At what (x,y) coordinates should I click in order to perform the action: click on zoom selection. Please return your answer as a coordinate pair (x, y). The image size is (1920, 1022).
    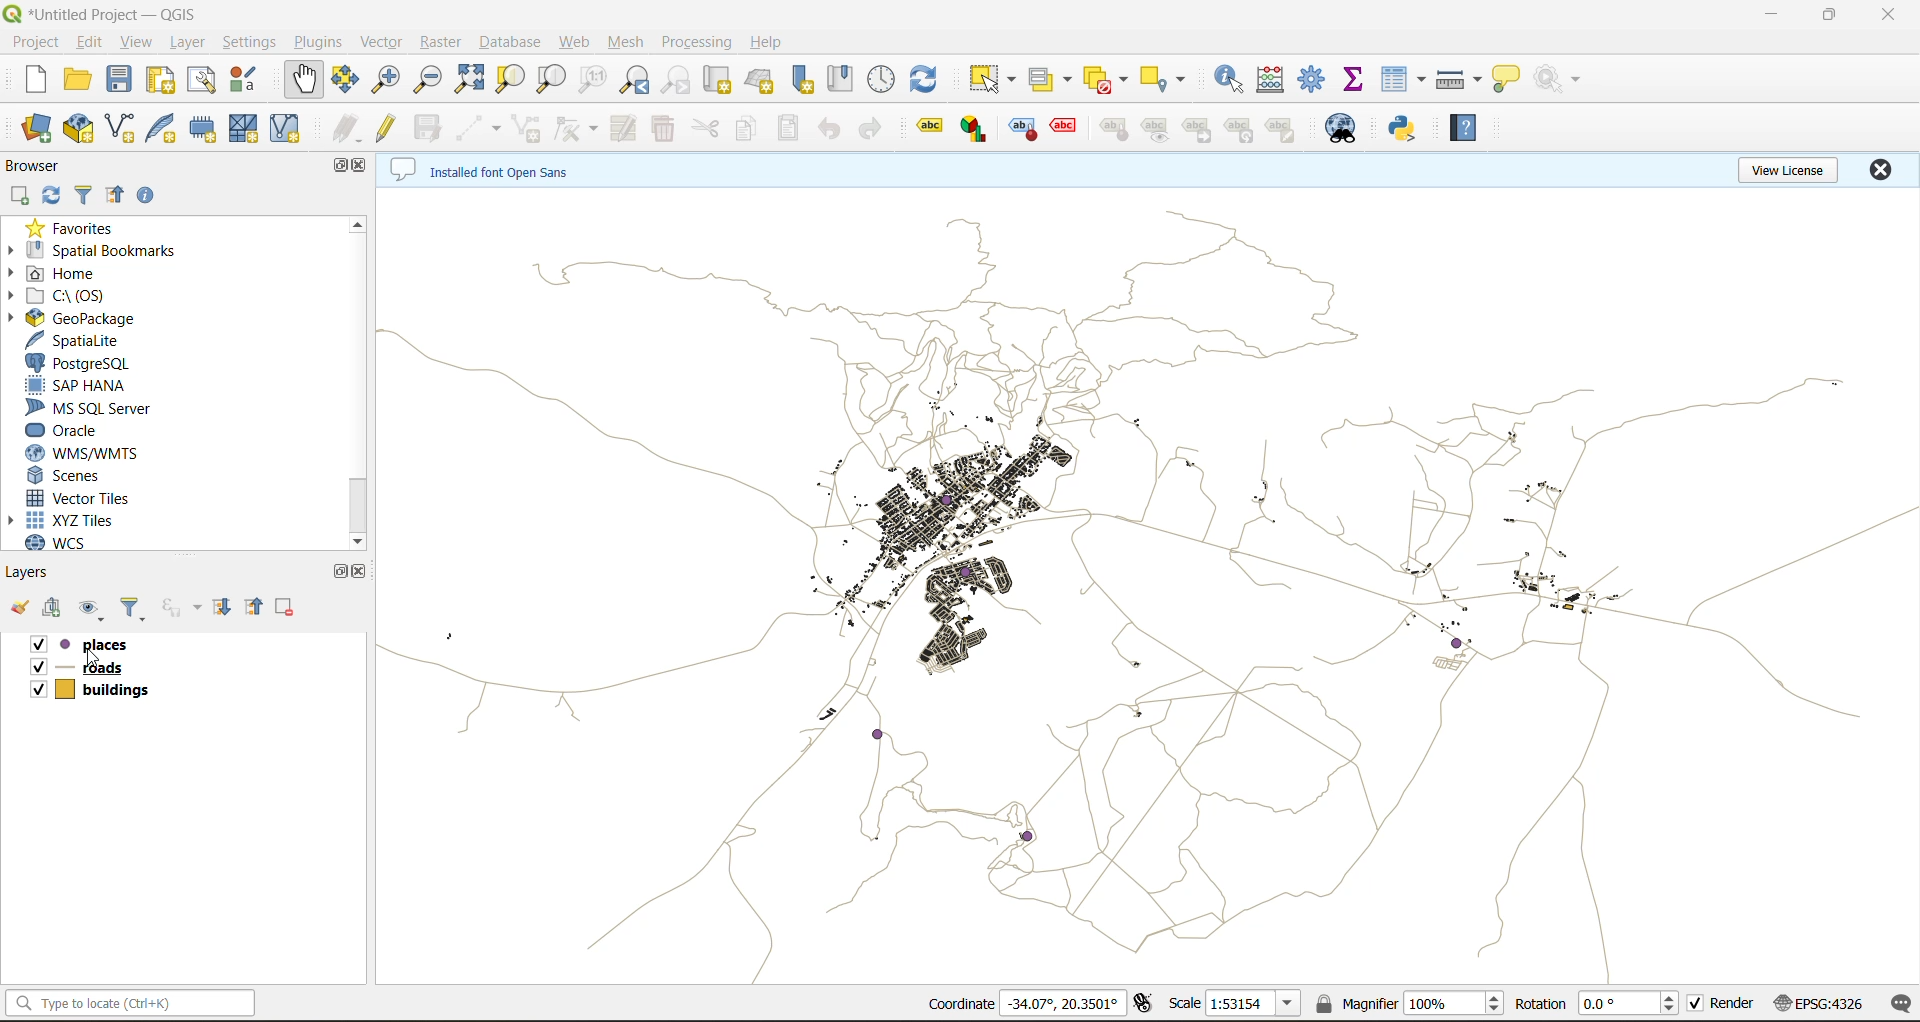
    Looking at the image, I should click on (511, 80).